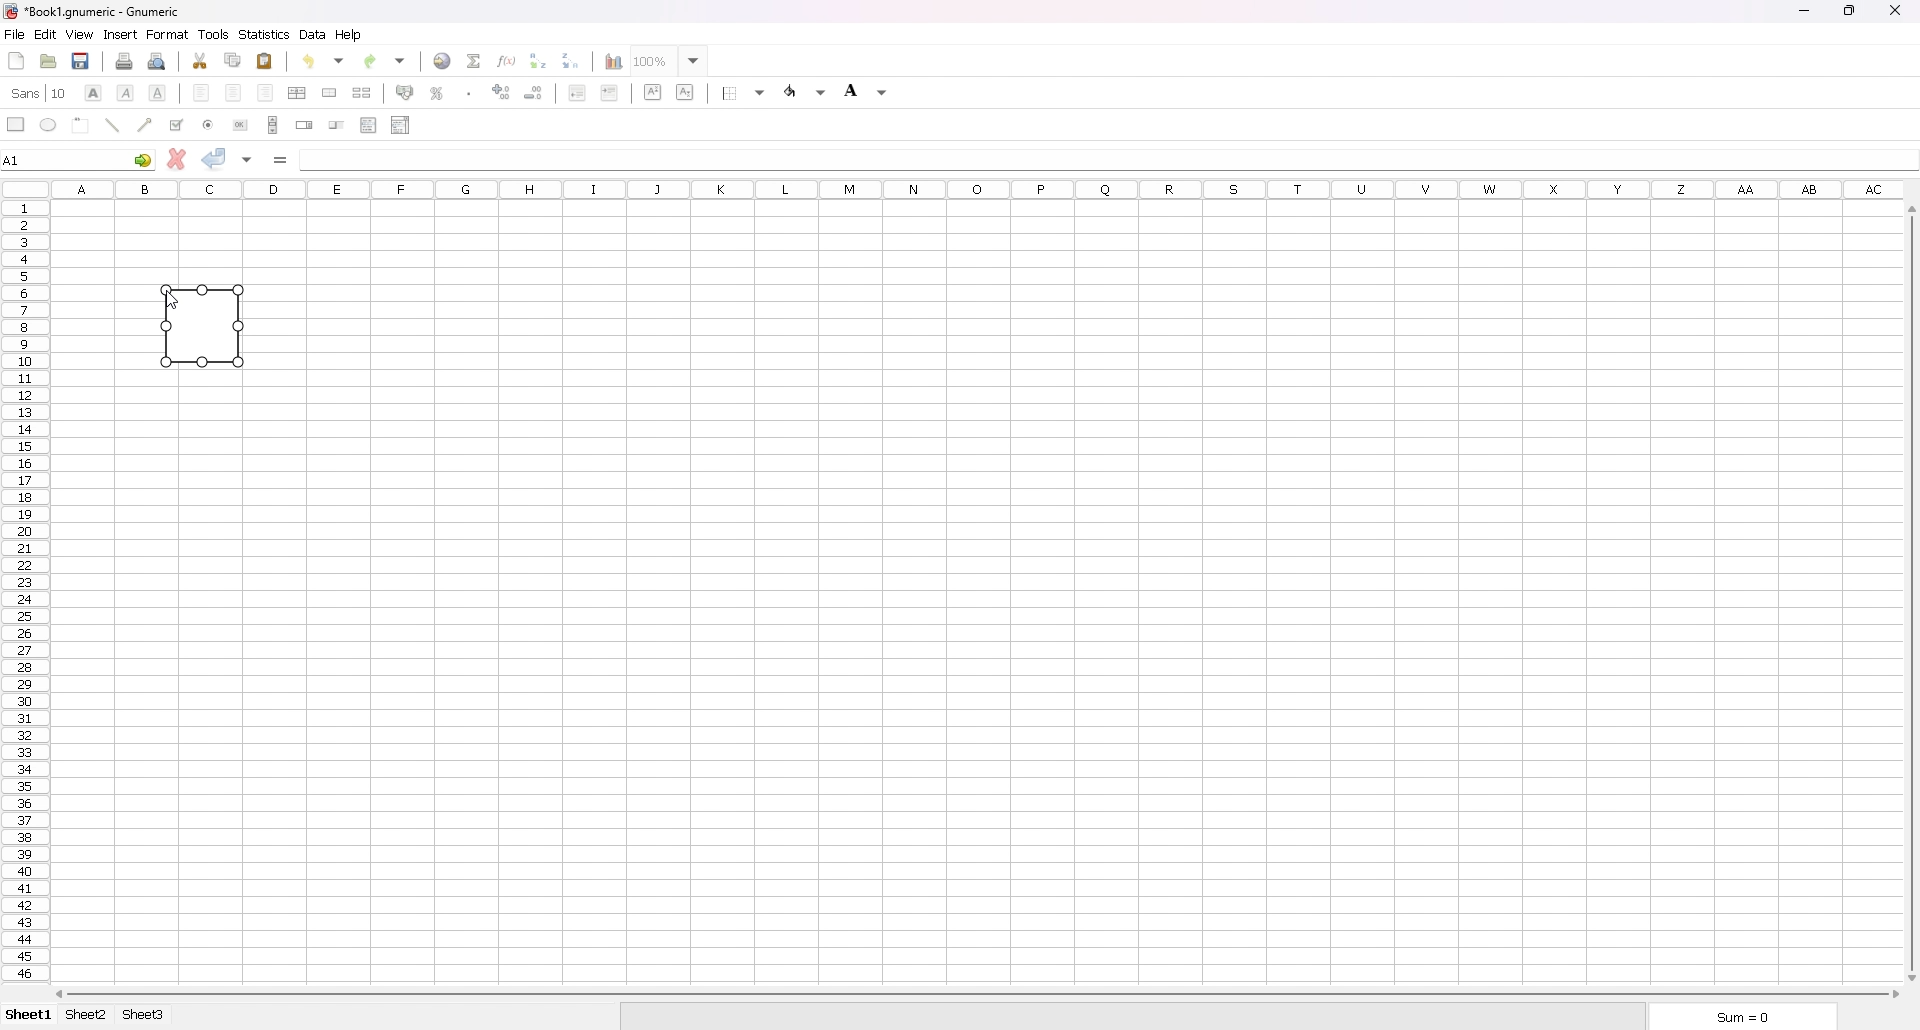  Describe the element at coordinates (215, 34) in the screenshot. I see `tools` at that location.